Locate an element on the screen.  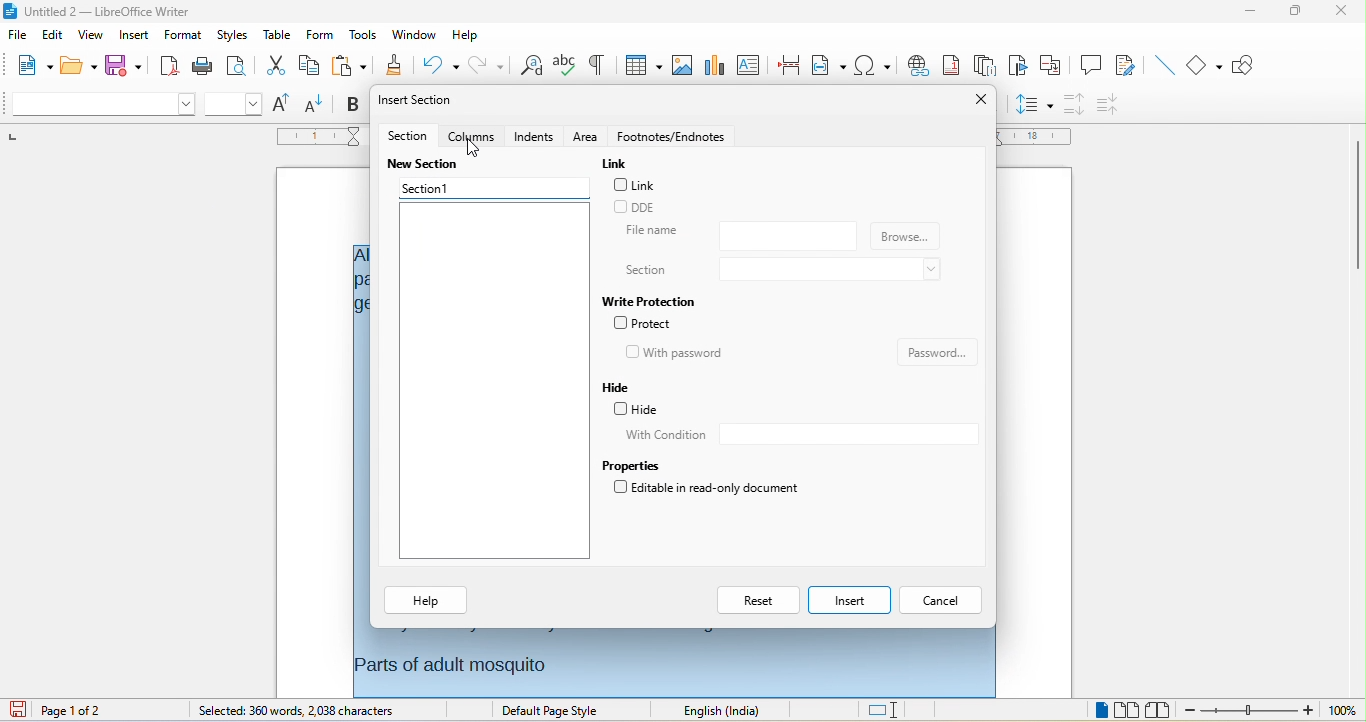
comment is located at coordinates (1090, 64).